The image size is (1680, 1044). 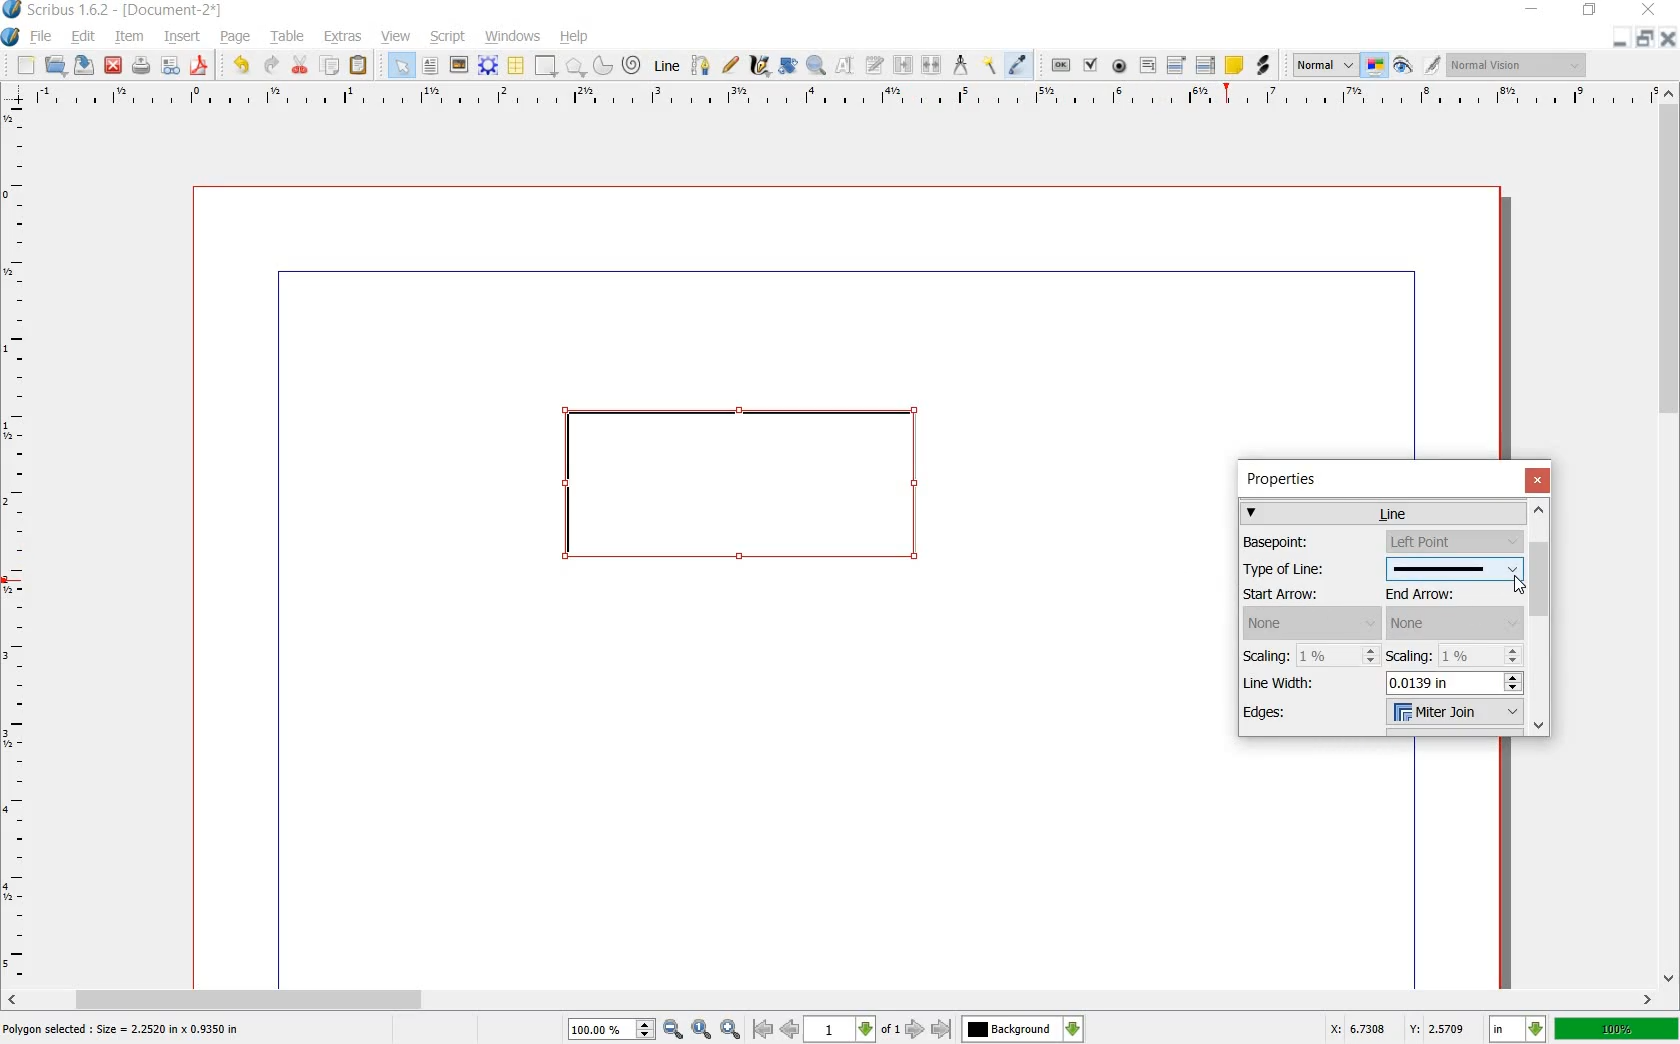 What do you see at coordinates (576, 69) in the screenshot?
I see `POLYGON` at bounding box center [576, 69].